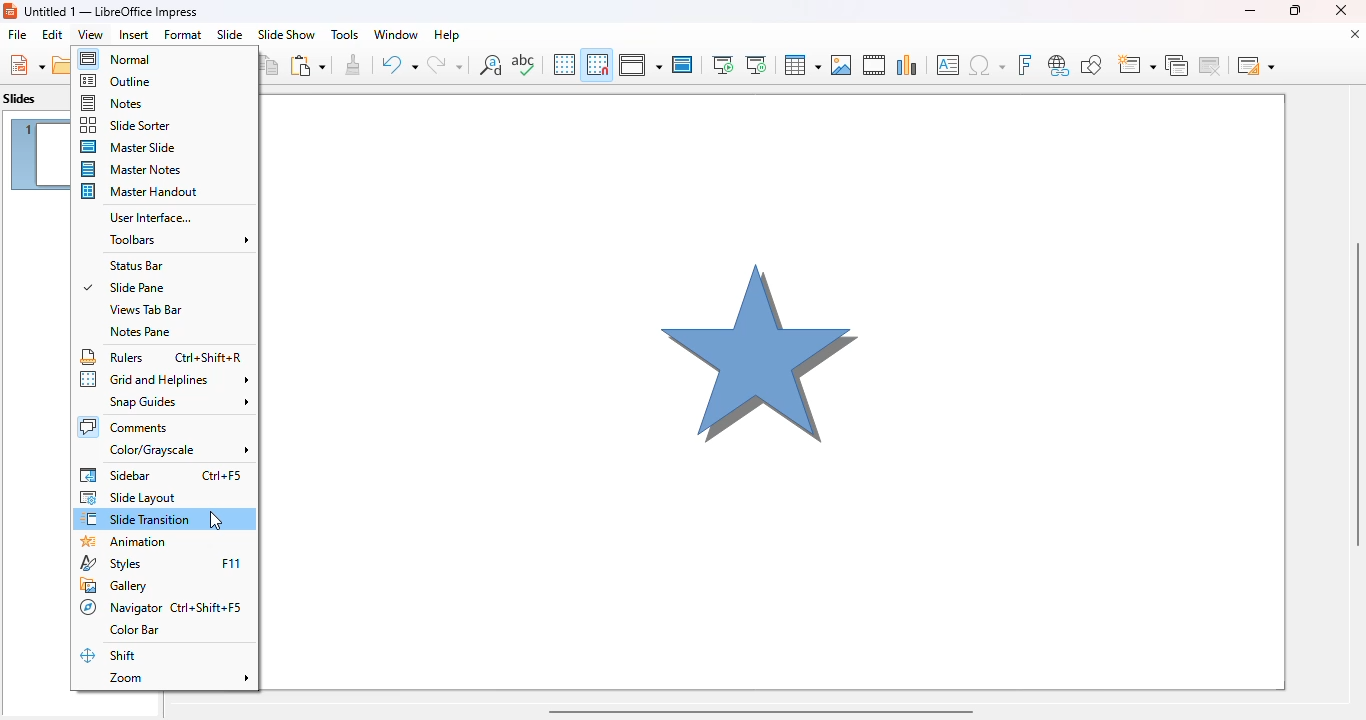  What do you see at coordinates (1256, 65) in the screenshot?
I see `slide layout` at bounding box center [1256, 65].